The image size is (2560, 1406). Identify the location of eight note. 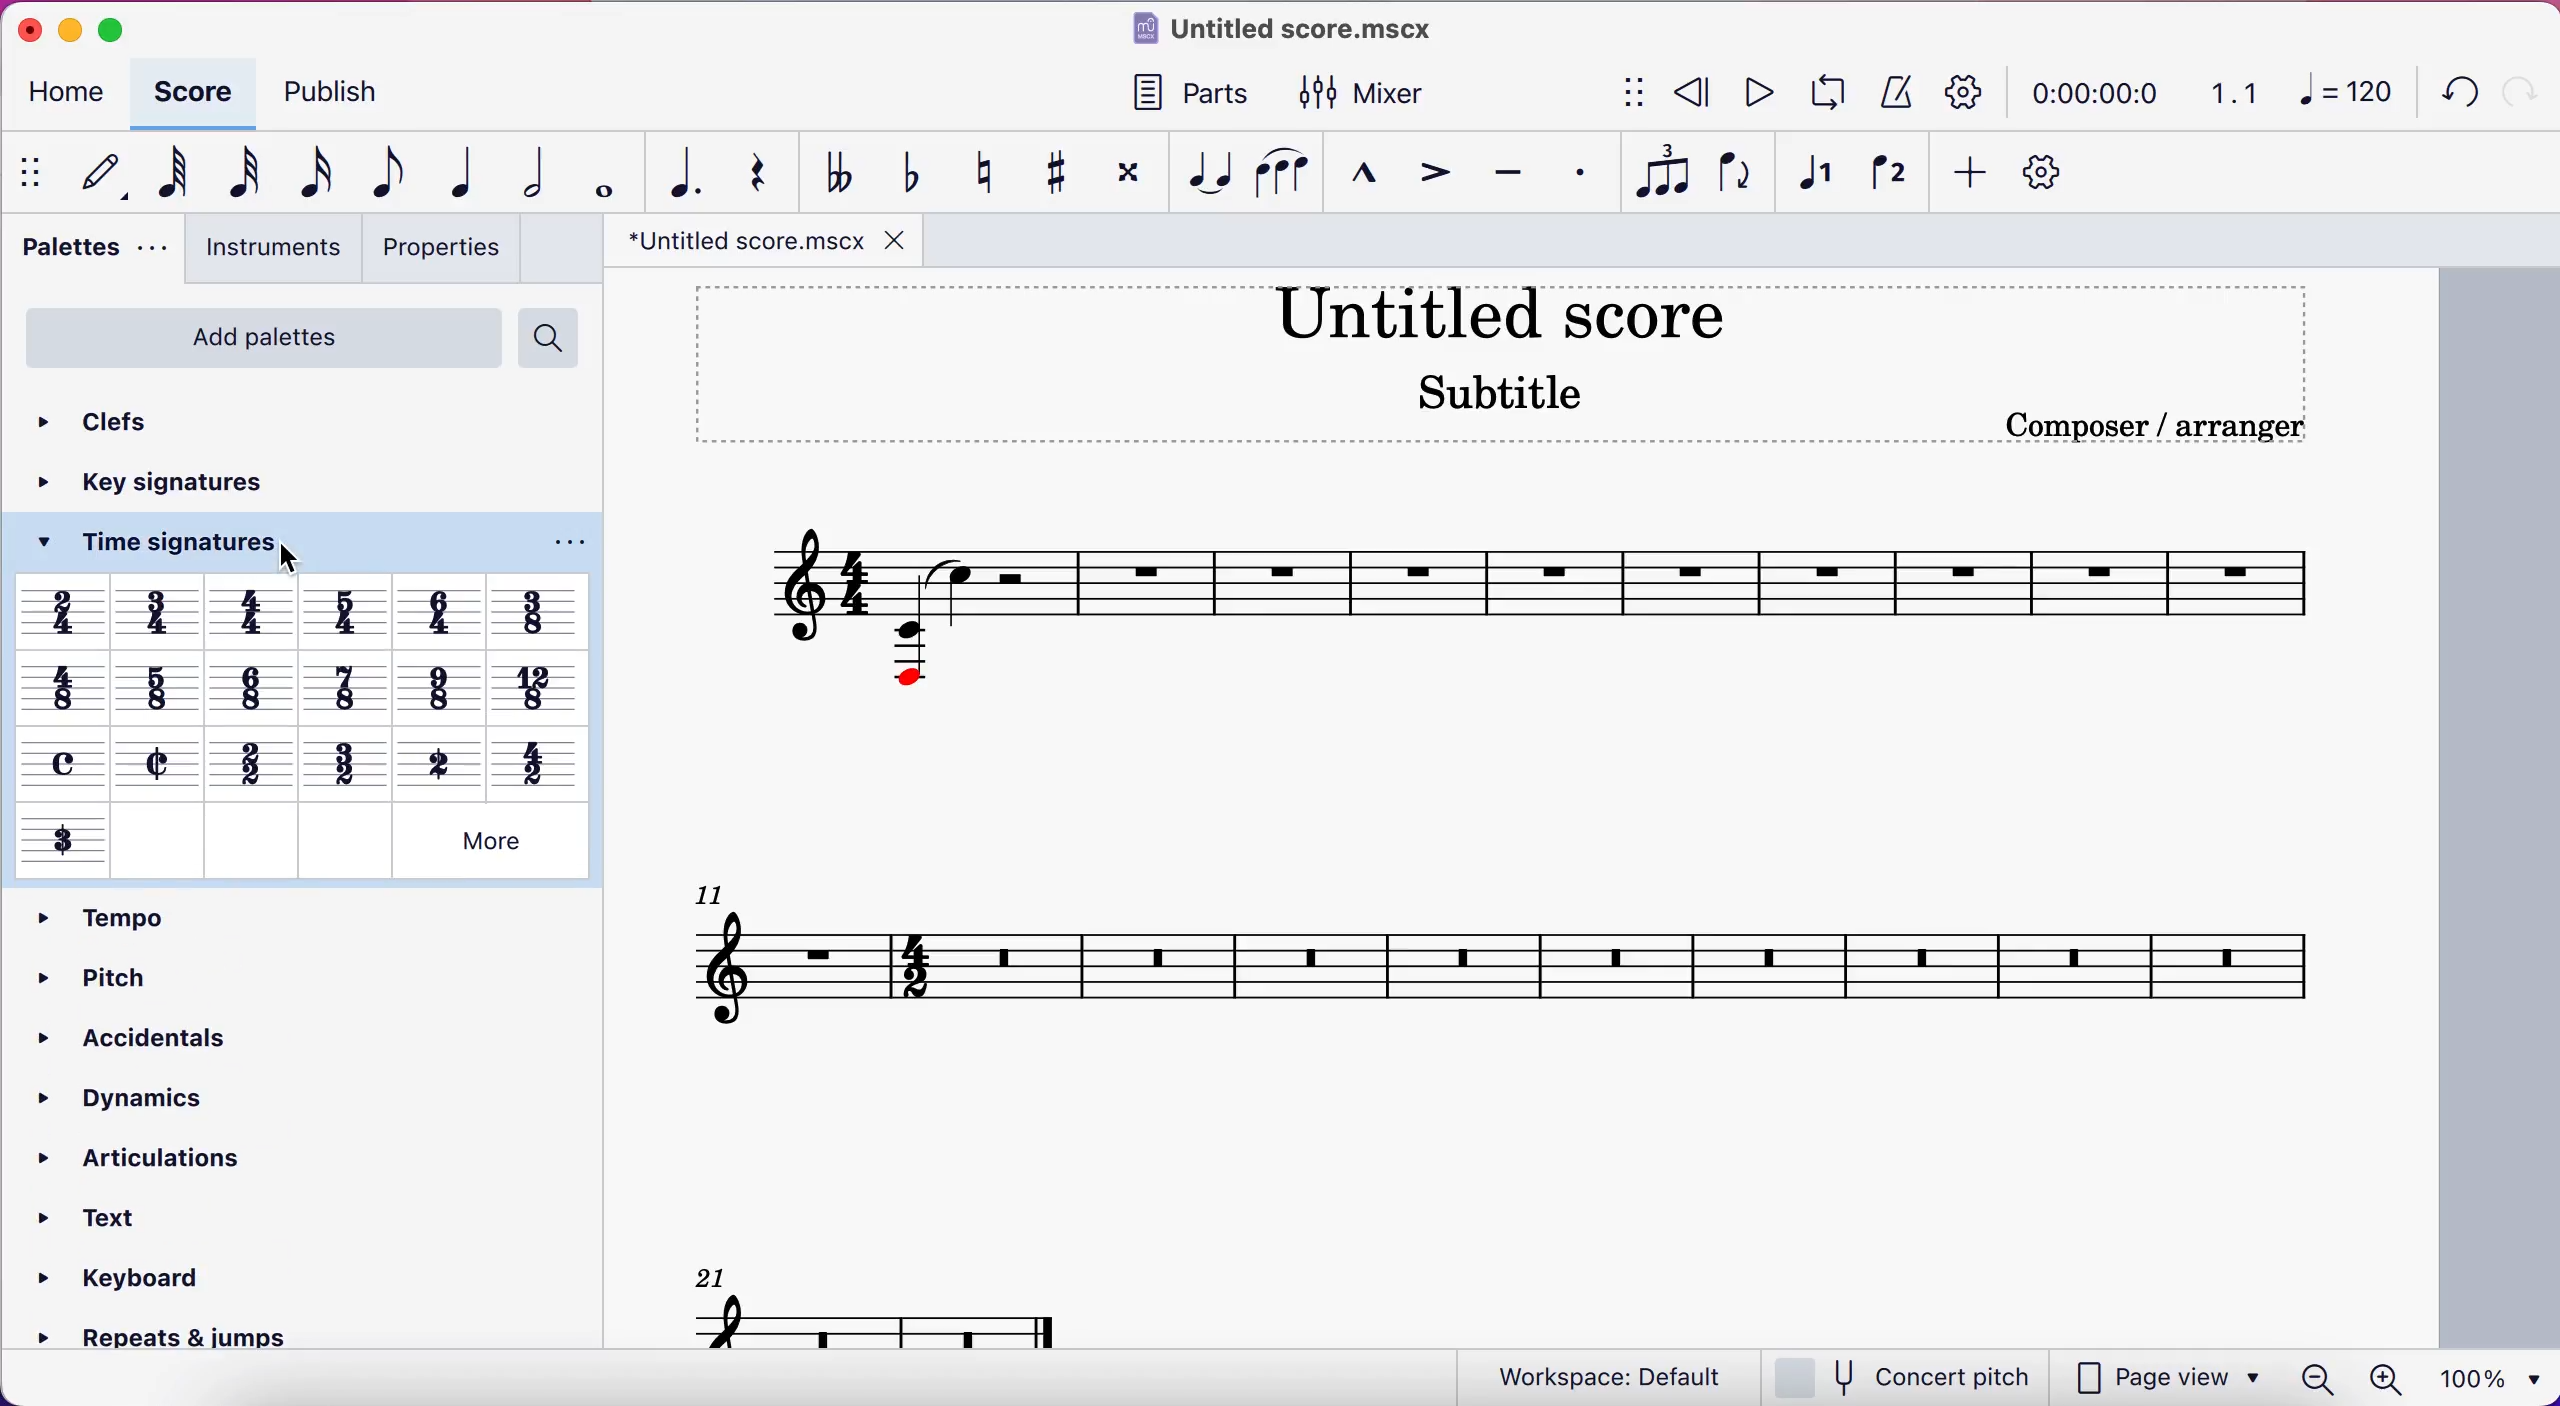
(378, 175).